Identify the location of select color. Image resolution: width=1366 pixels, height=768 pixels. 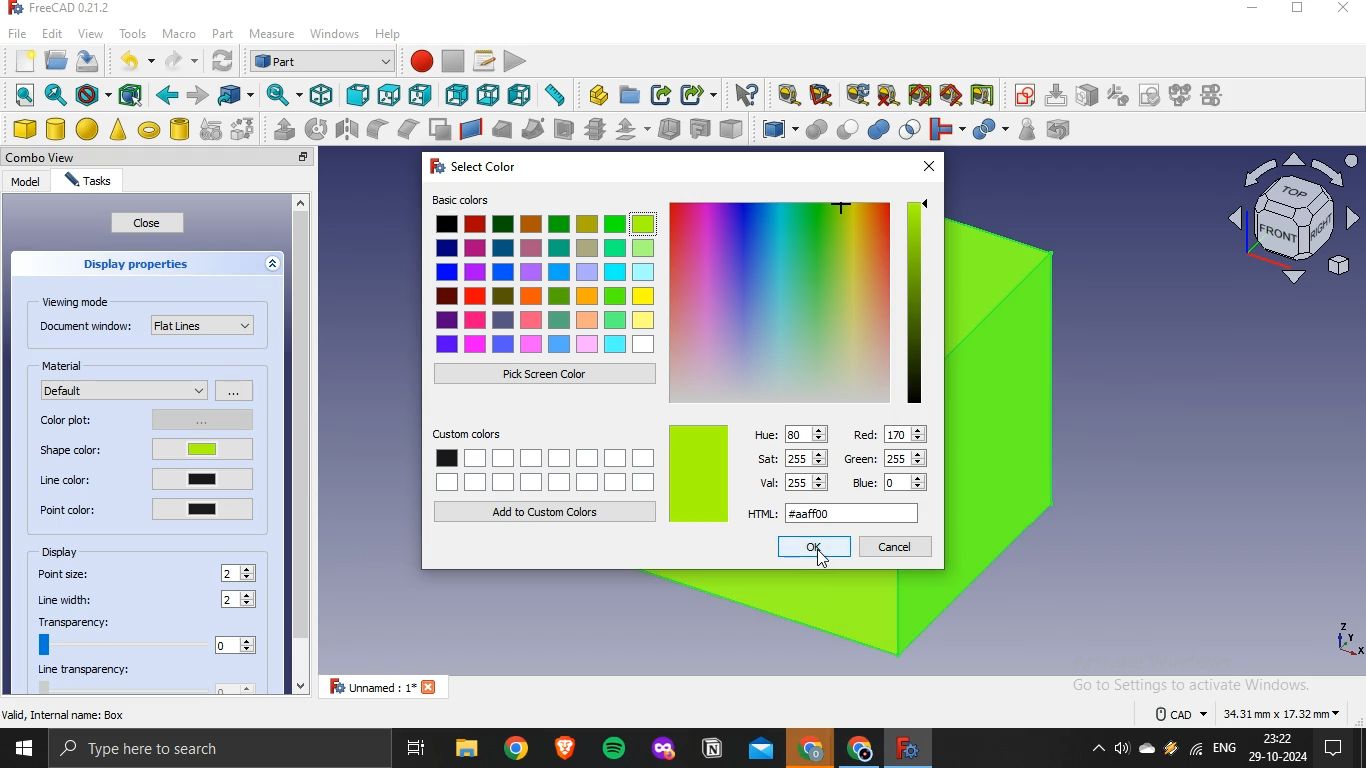
(468, 164).